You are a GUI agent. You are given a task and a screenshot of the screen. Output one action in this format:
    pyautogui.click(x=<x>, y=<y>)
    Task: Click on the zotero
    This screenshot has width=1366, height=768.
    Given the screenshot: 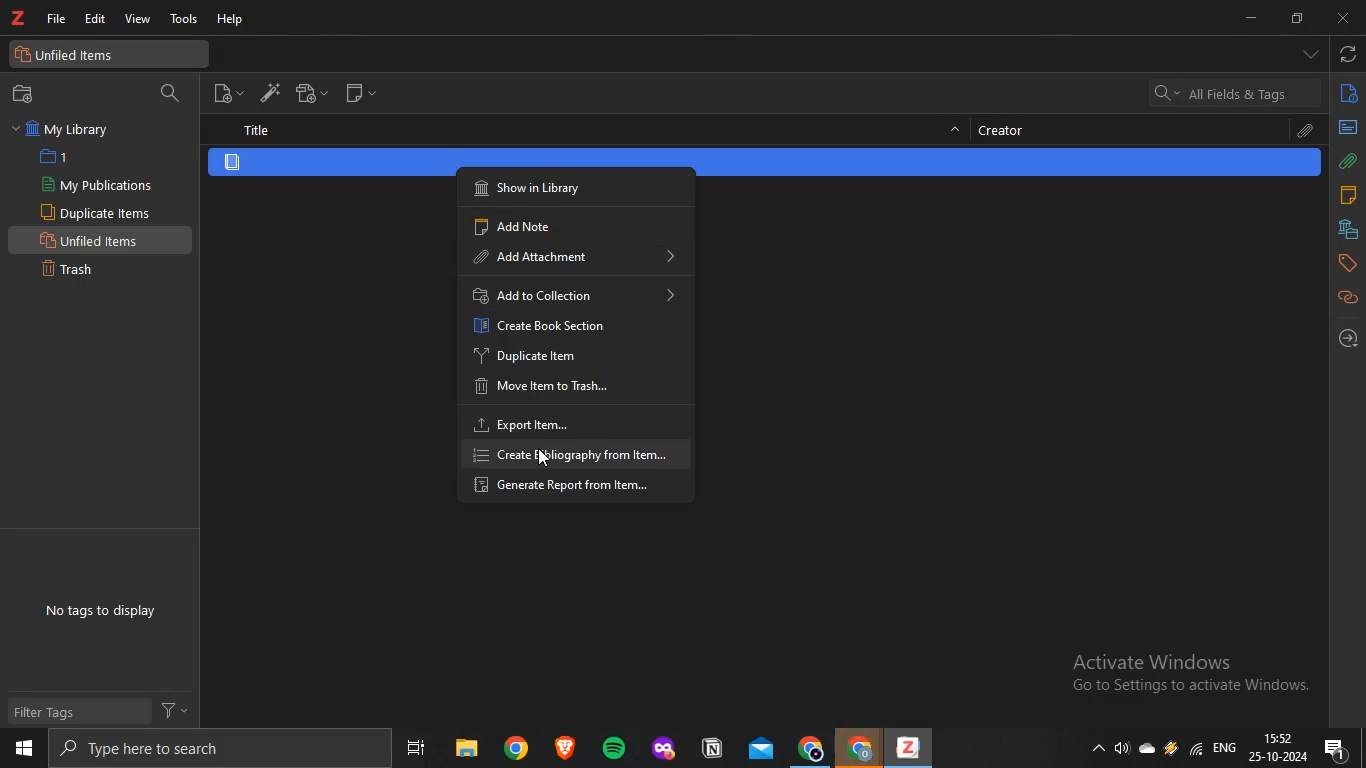 What is the action you would take?
    pyautogui.click(x=905, y=749)
    